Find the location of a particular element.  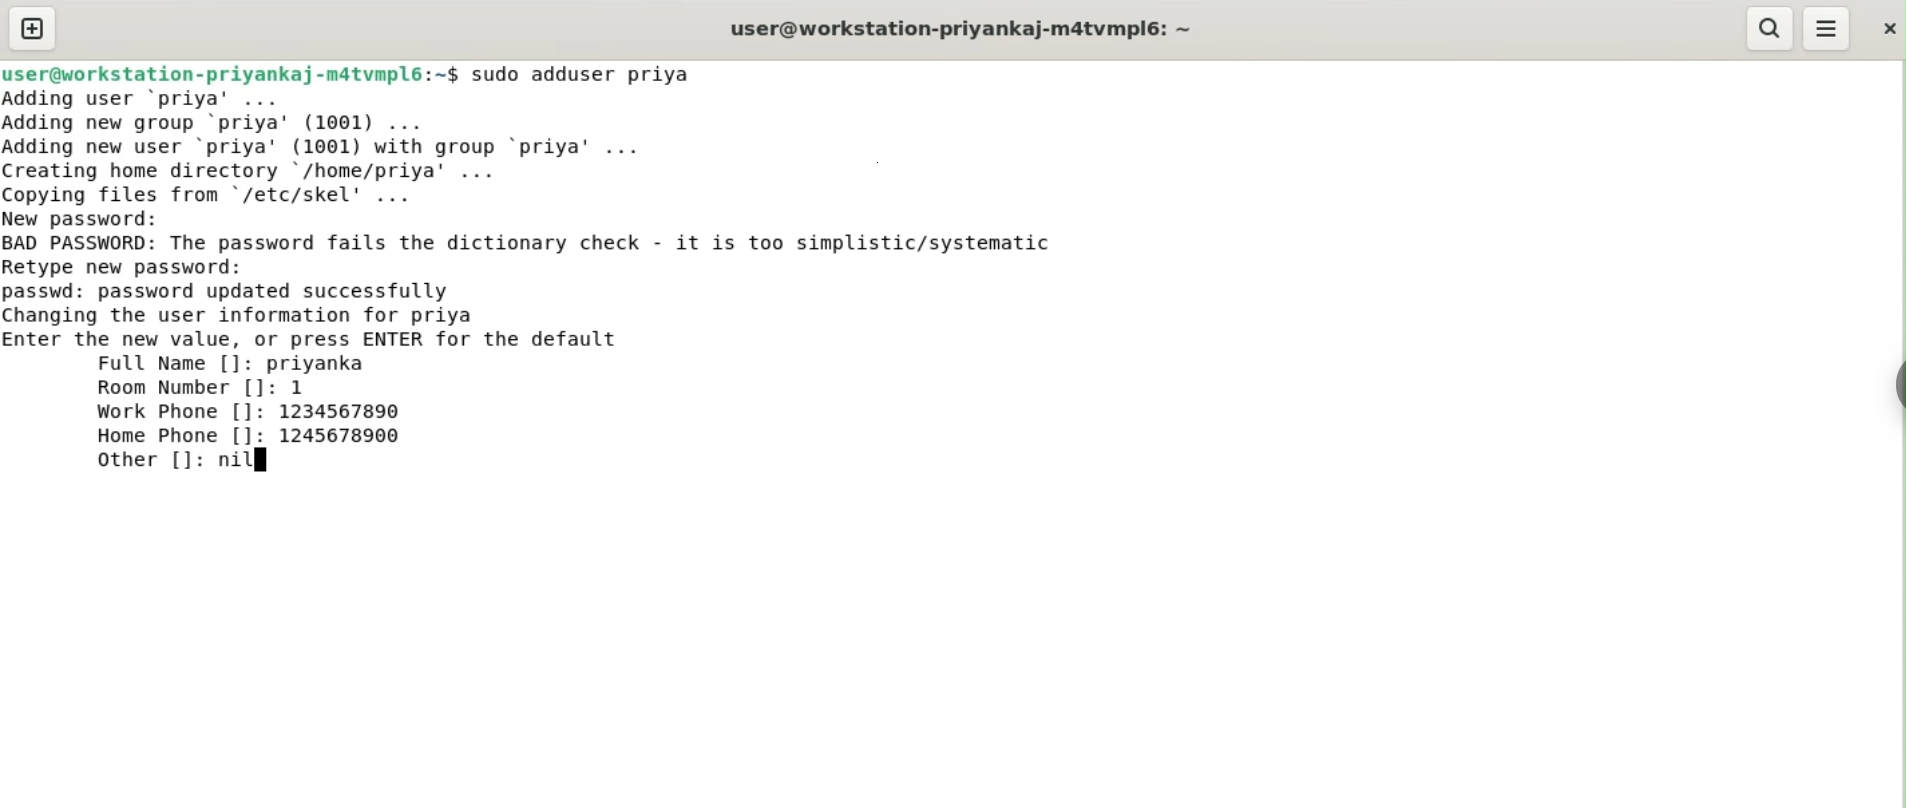

home phone []: is located at coordinates (179, 436).